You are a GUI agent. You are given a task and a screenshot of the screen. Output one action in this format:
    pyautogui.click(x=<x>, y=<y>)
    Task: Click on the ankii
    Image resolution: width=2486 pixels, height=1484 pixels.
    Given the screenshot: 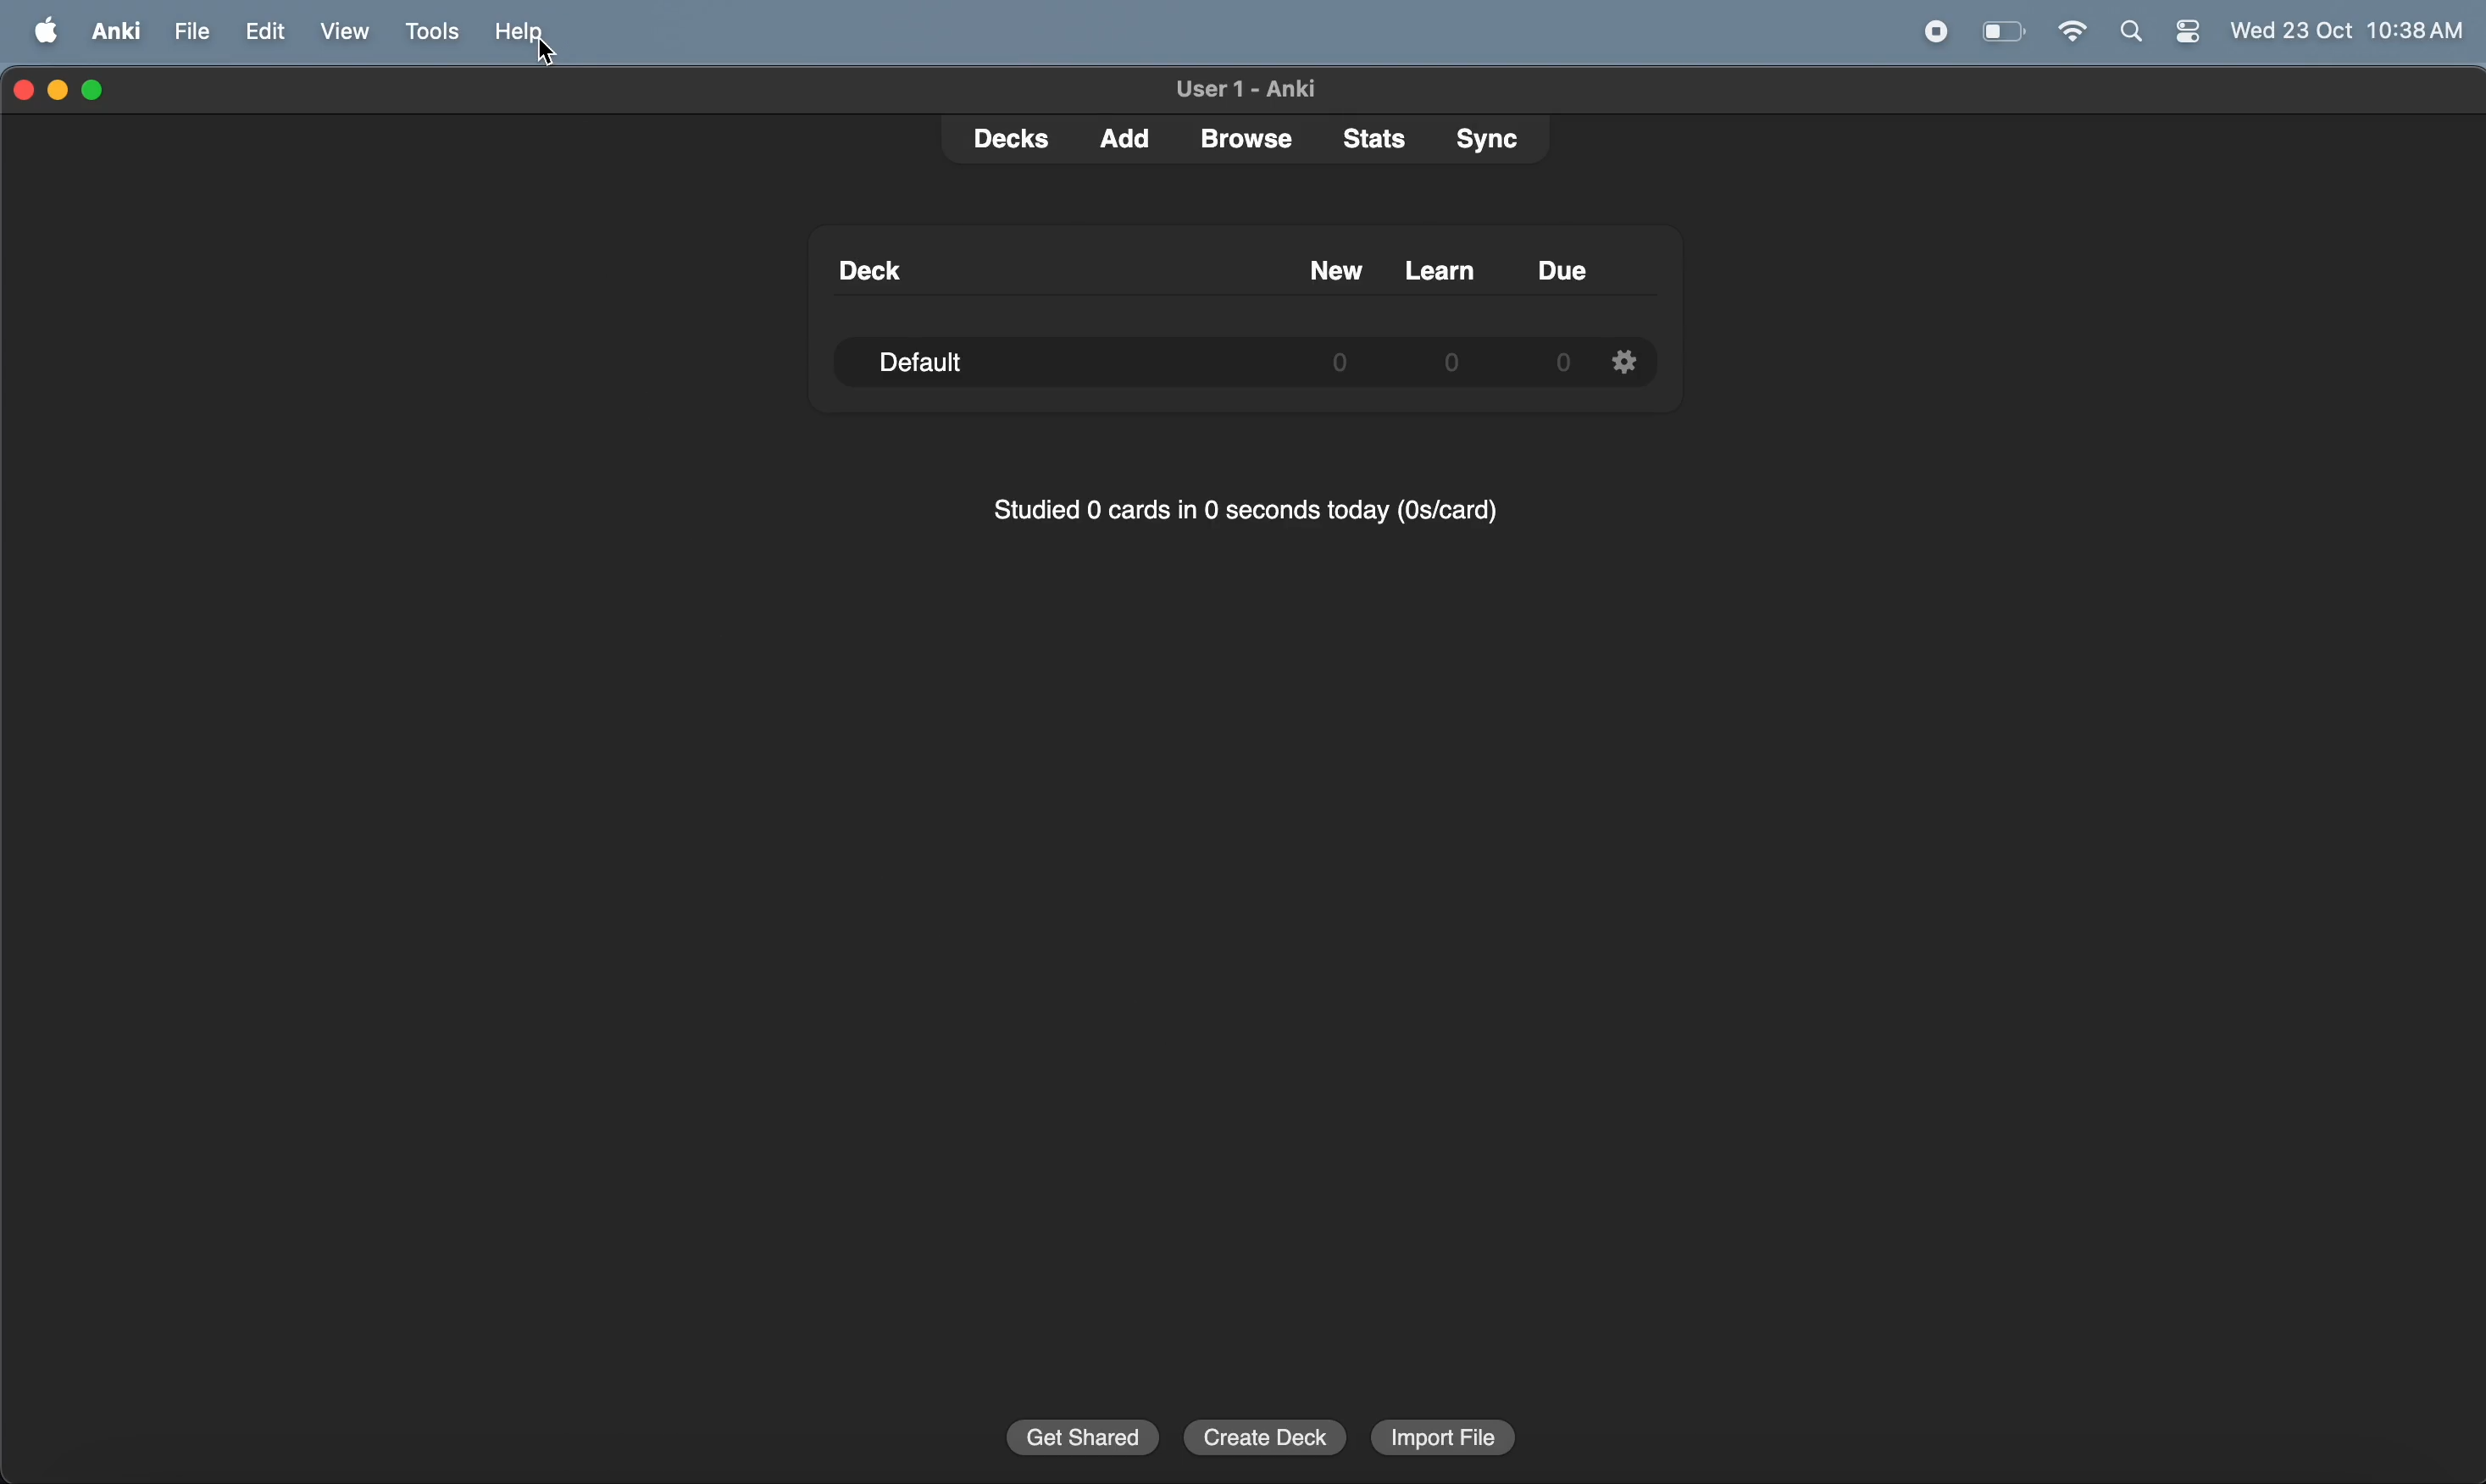 What is the action you would take?
    pyautogui.click(x=109, y=33)
    